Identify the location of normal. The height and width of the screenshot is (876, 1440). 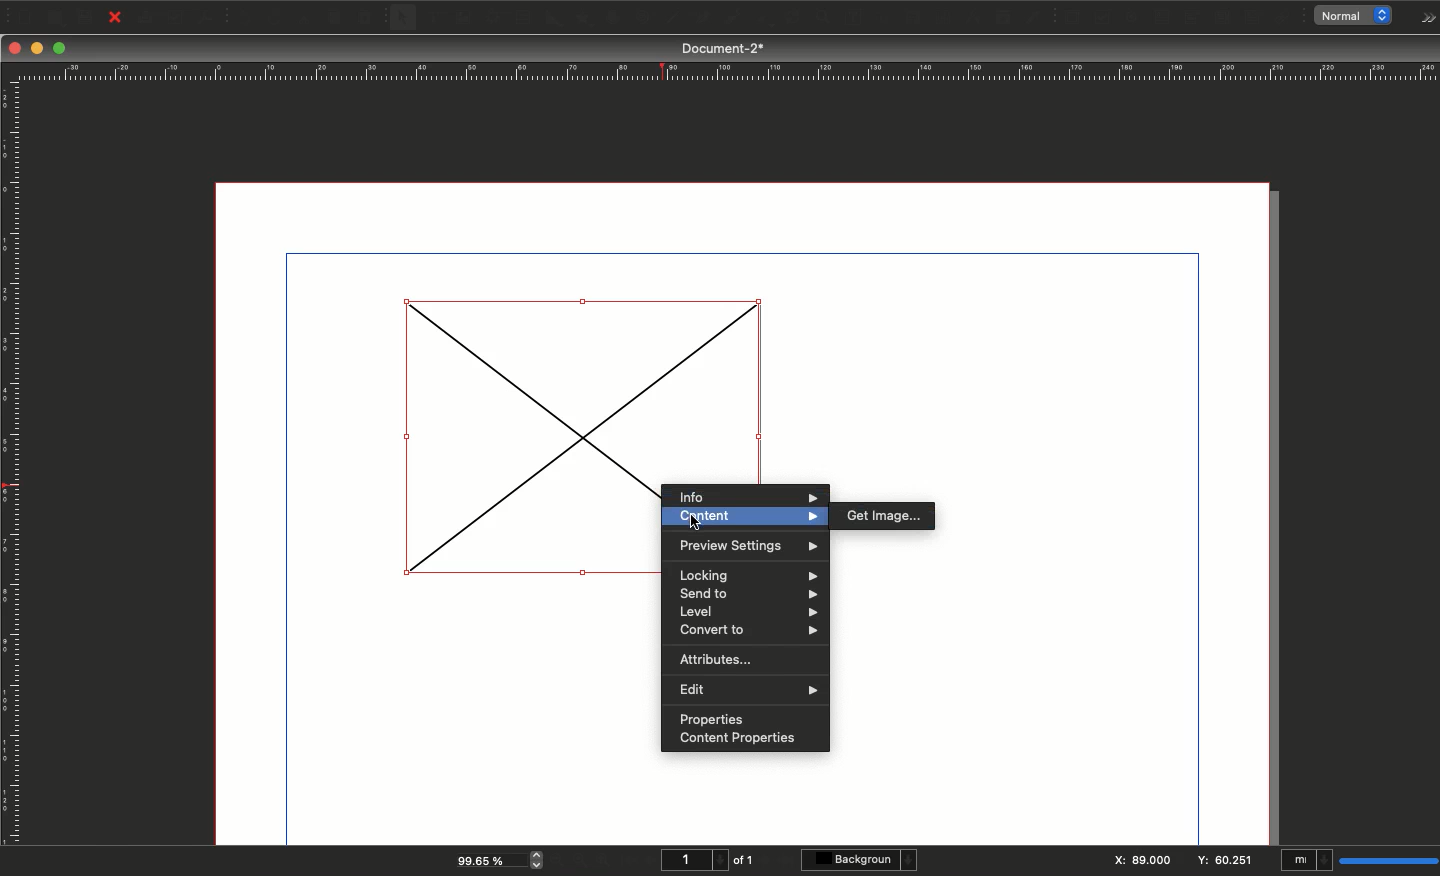
(1358, 16).